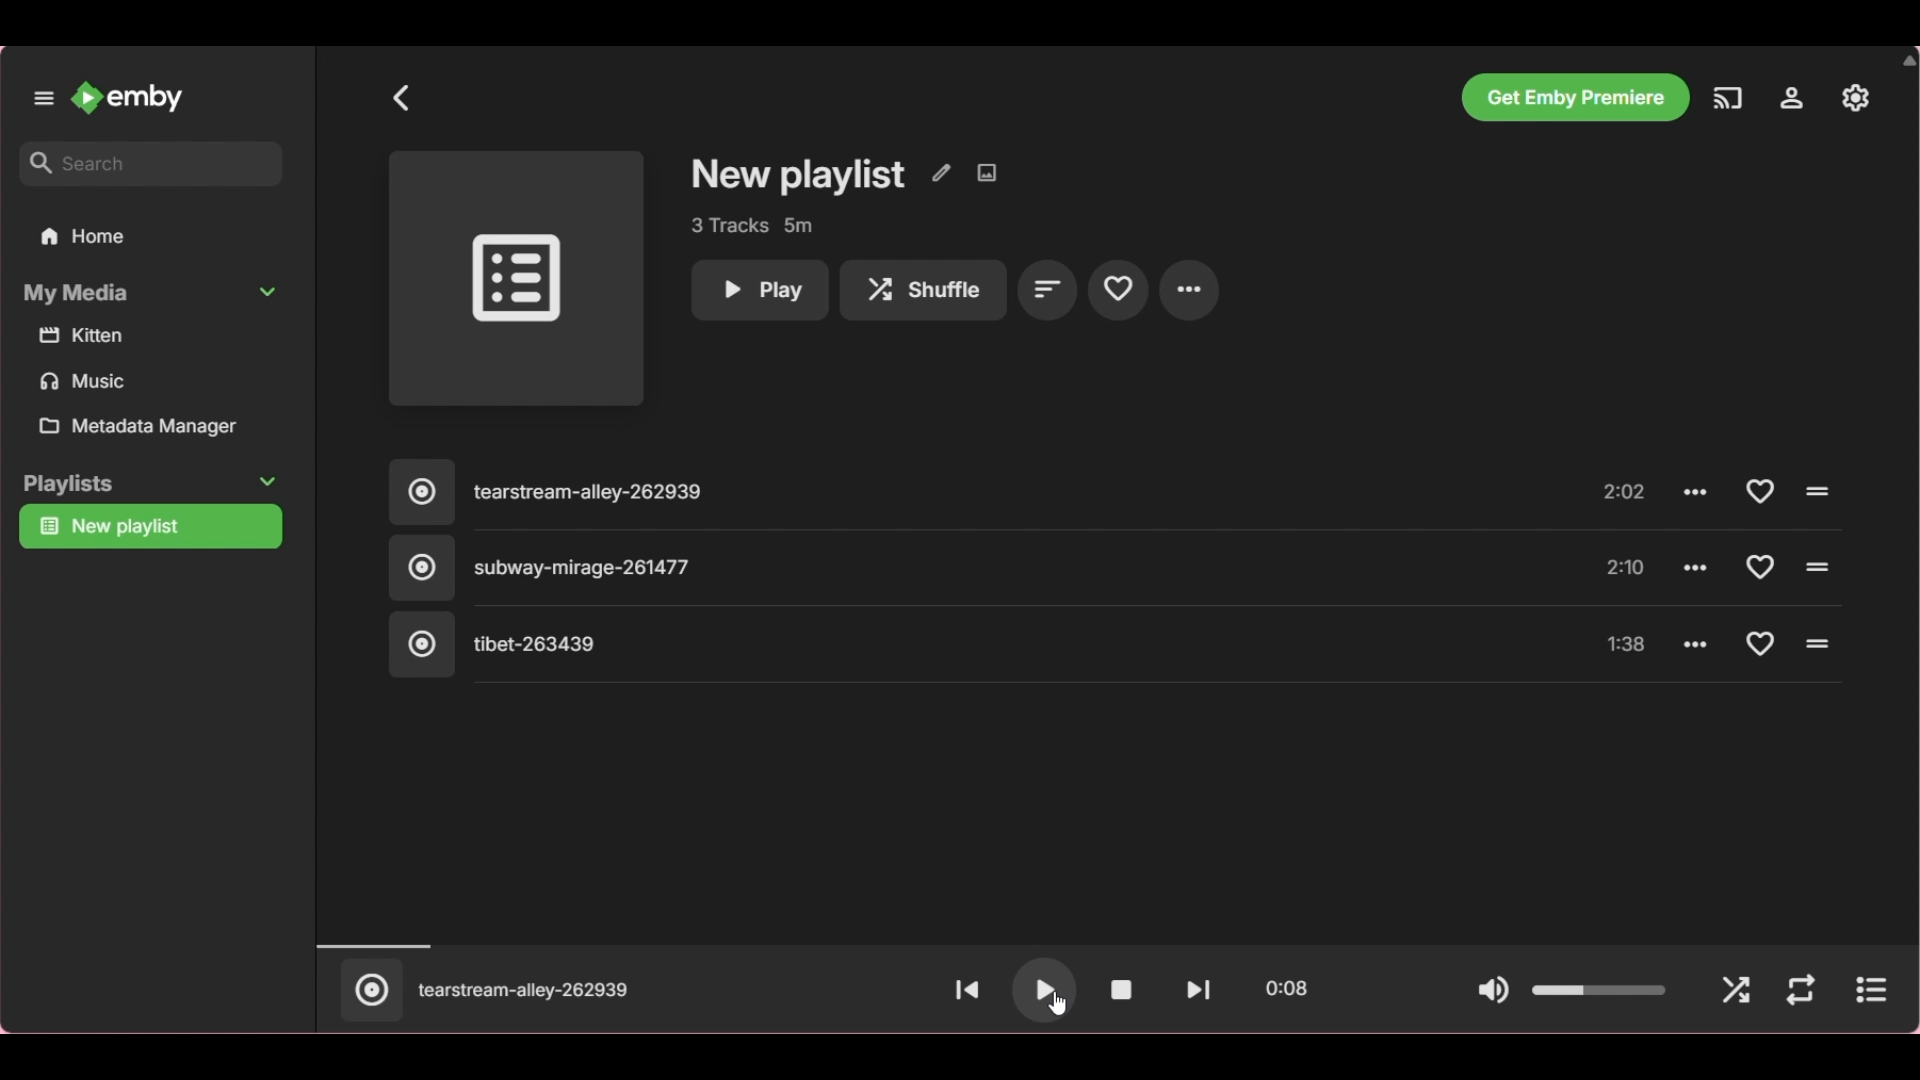 This screenshot has height=1080, width=1920. I want to click on Click to only show current selection of song, so click(369, 990).